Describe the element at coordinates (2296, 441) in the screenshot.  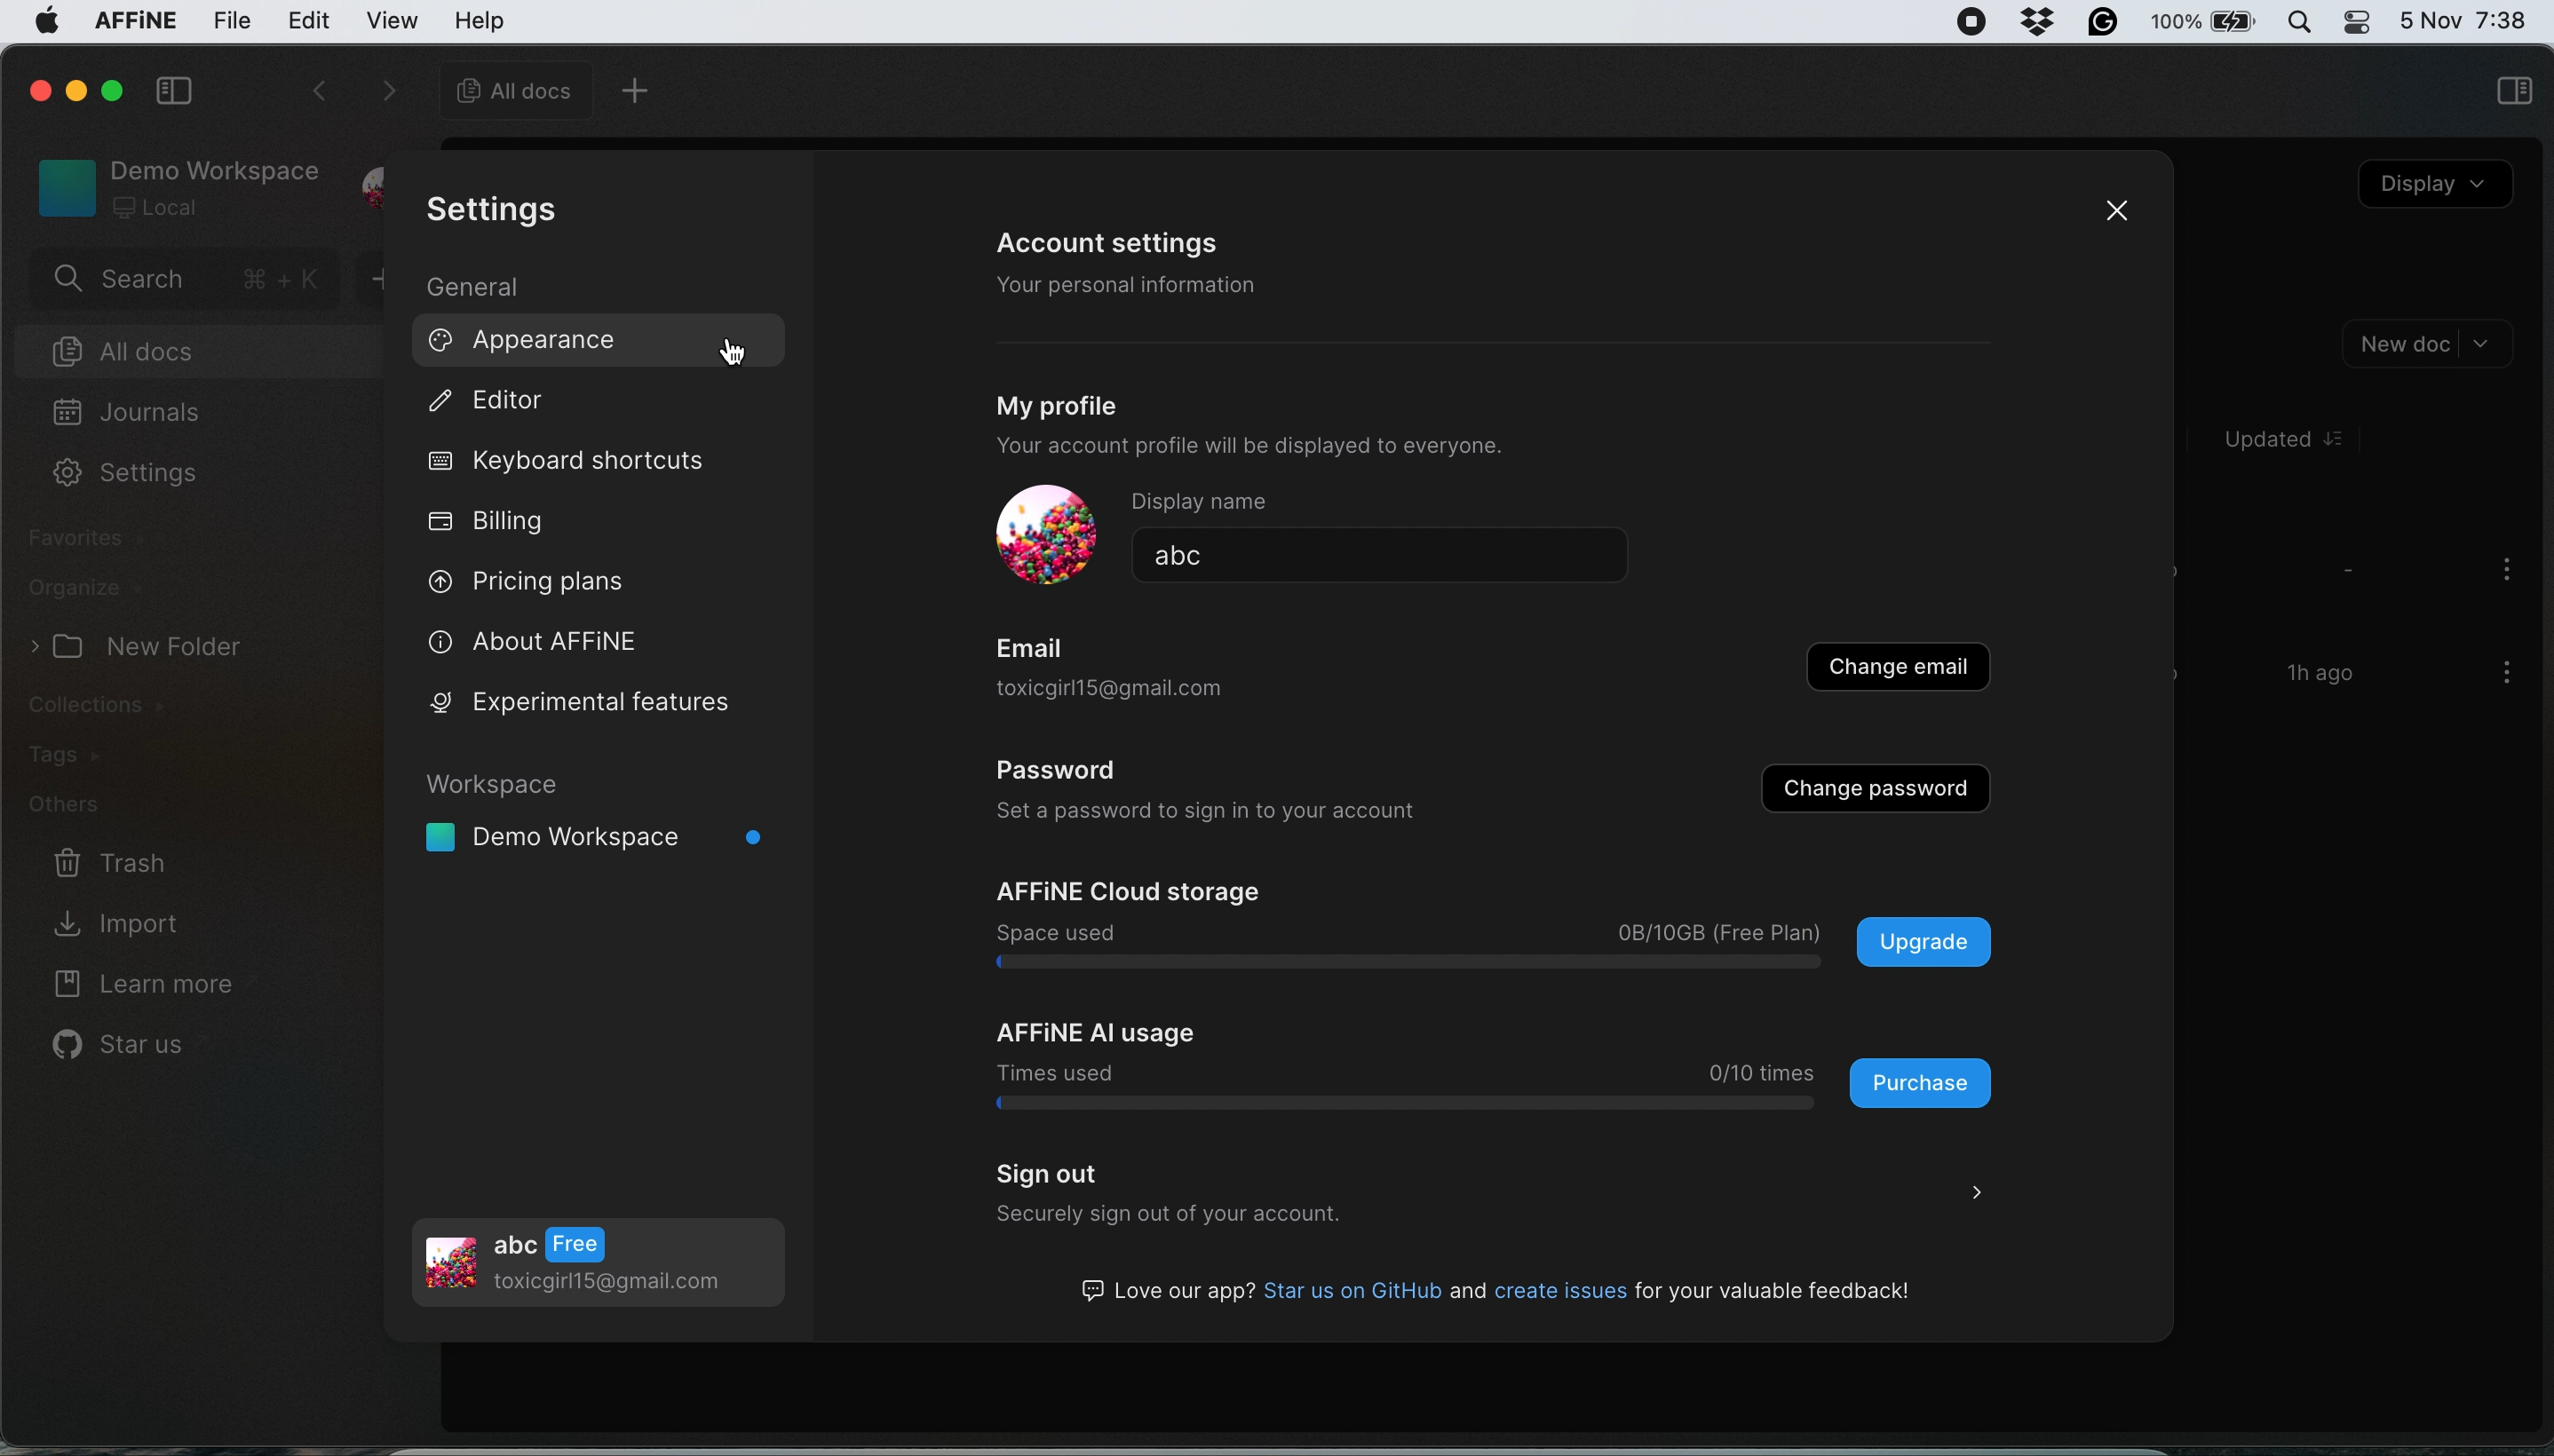
I see `Updated` at that location.